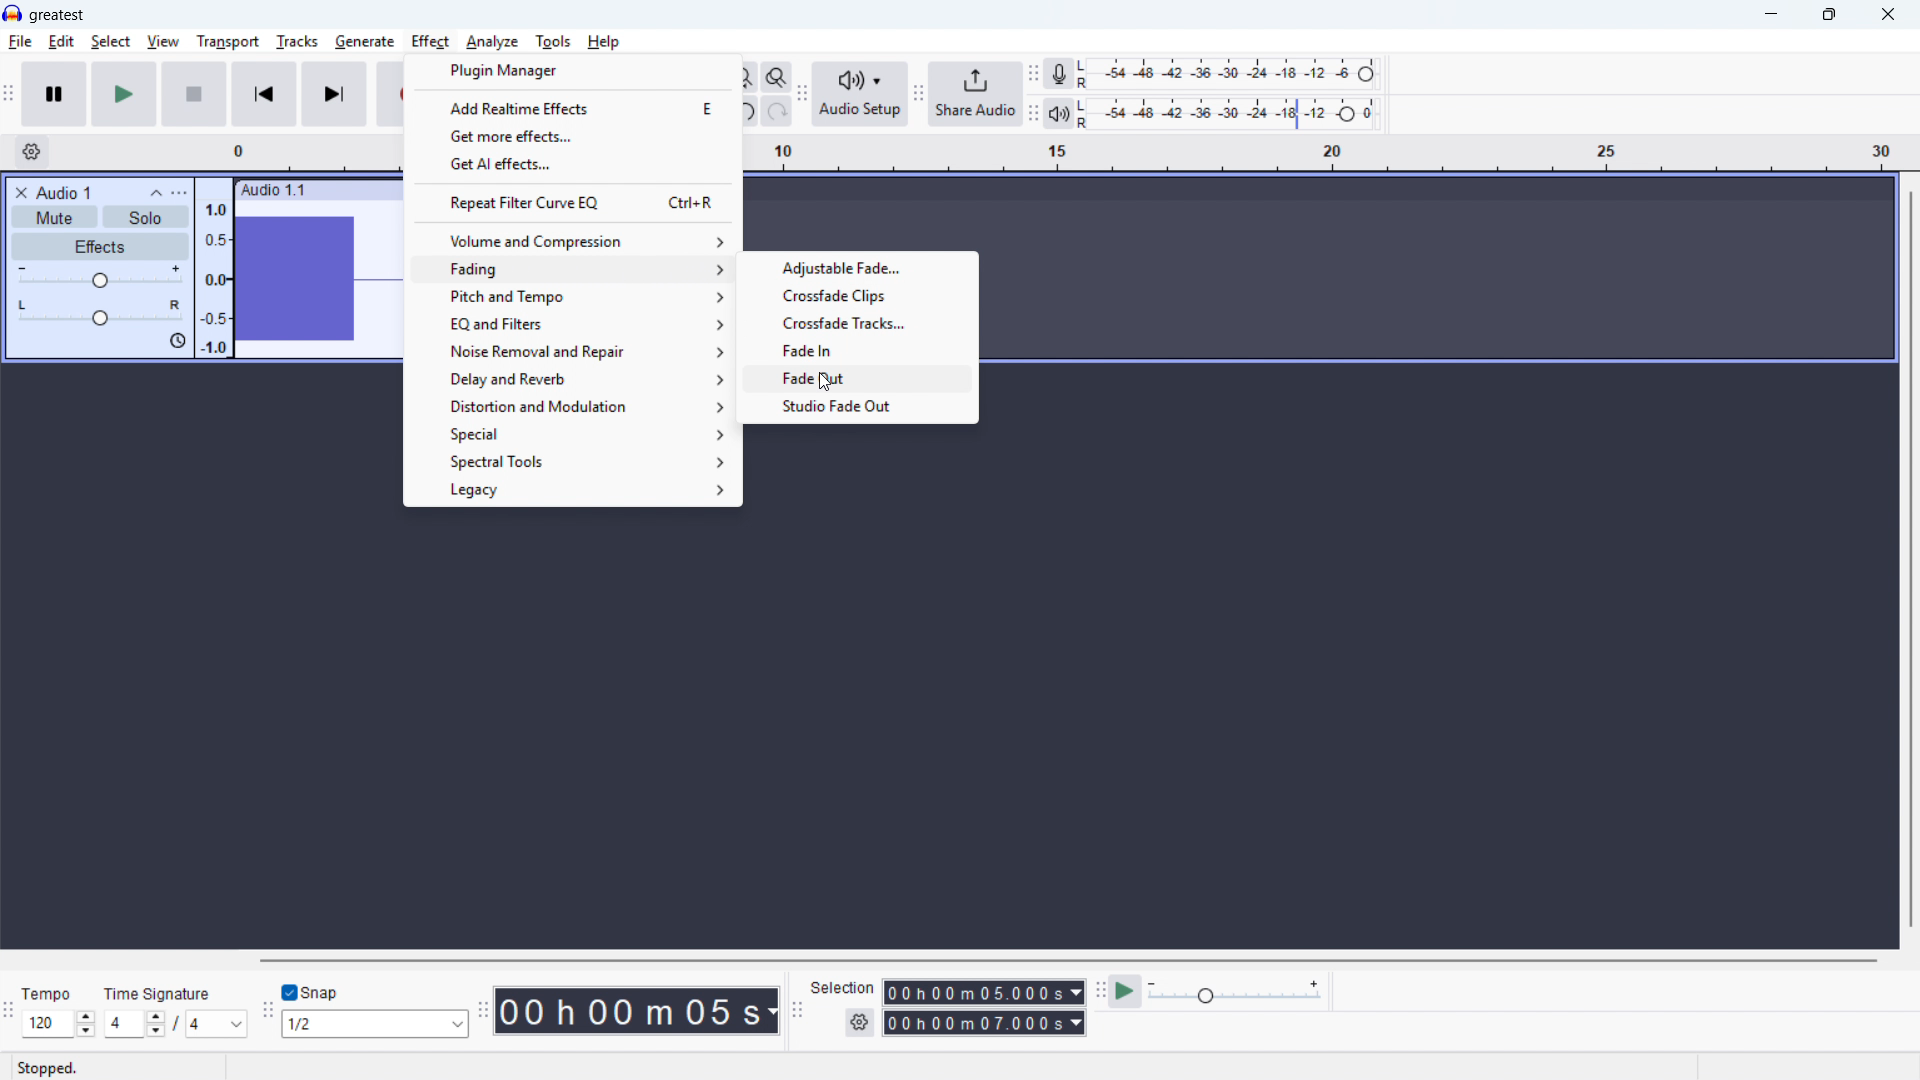 This screenshot has width=1920, height=1080. Describe the element at coordinates (1033, 115) in the screenshot. I see `Playback metre toolbar ` at that location.